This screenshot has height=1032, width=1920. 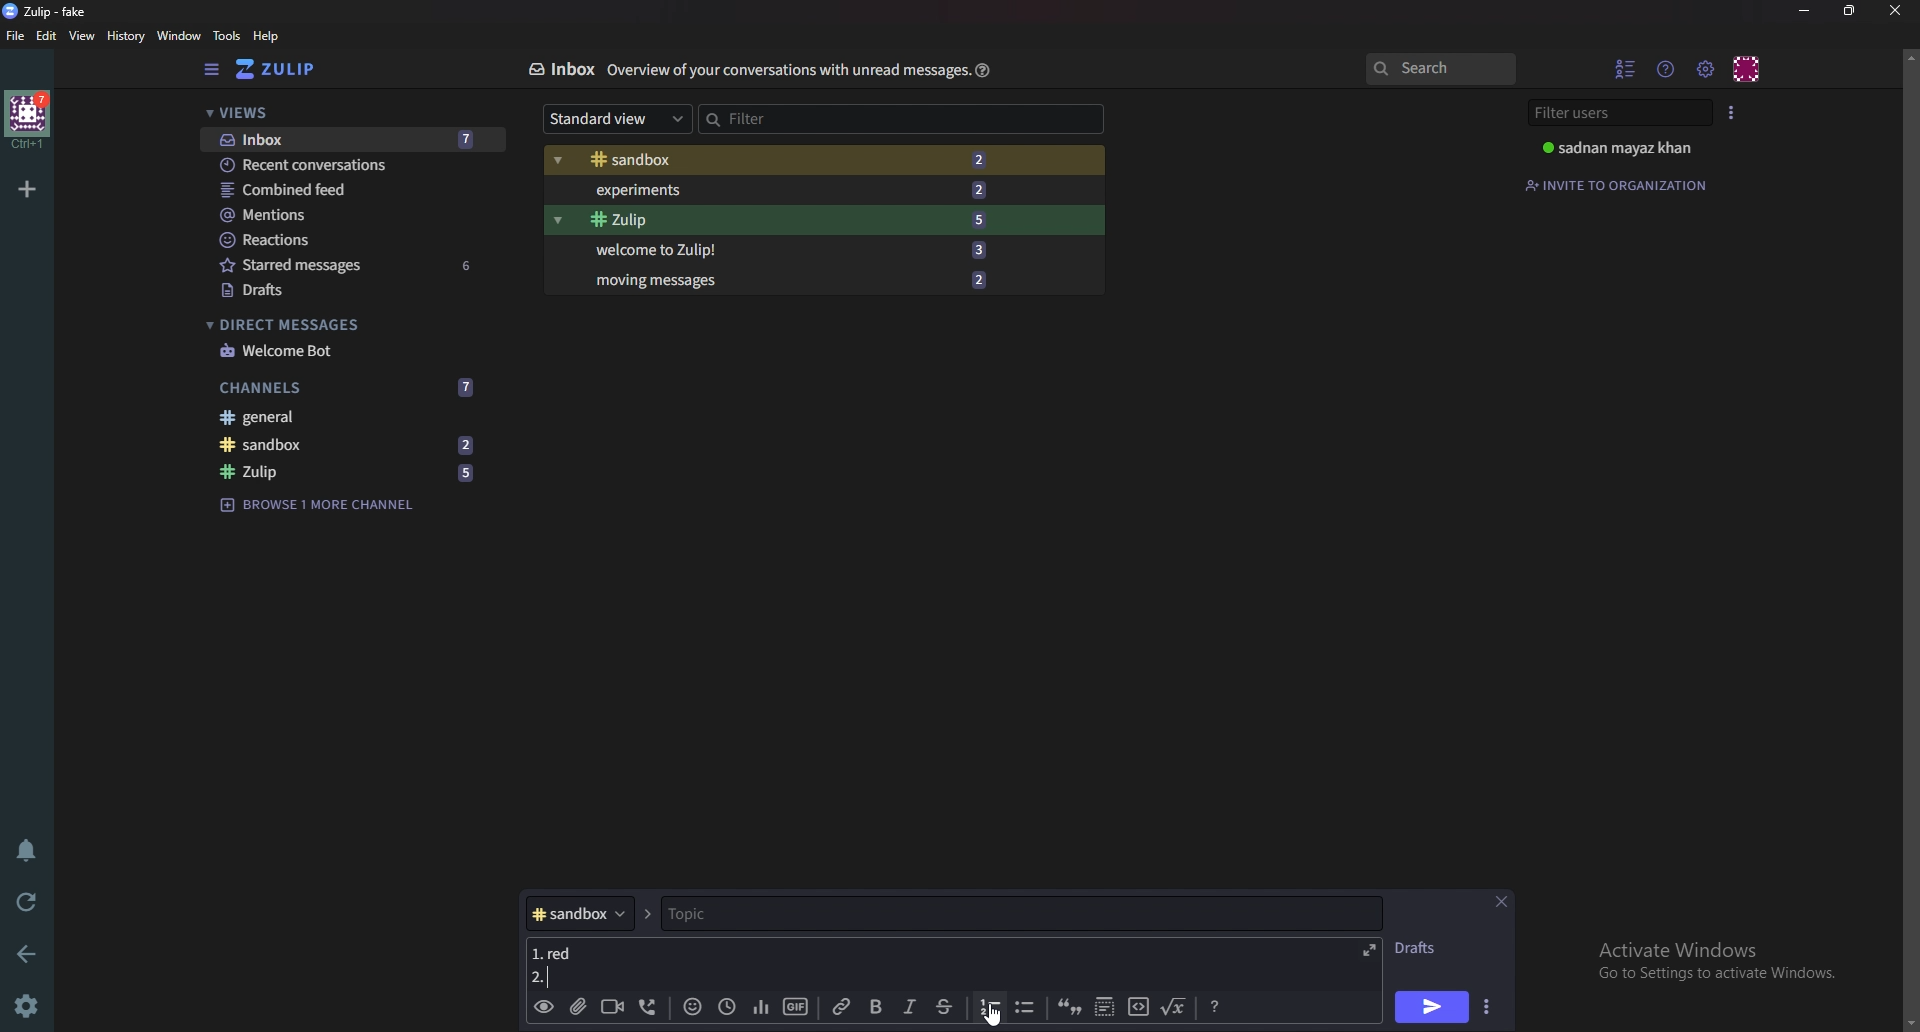 What do you see at coordinates (24, 851) in the screenshot?
I see `Enable do not disturb` at bounding box center [24, 851].